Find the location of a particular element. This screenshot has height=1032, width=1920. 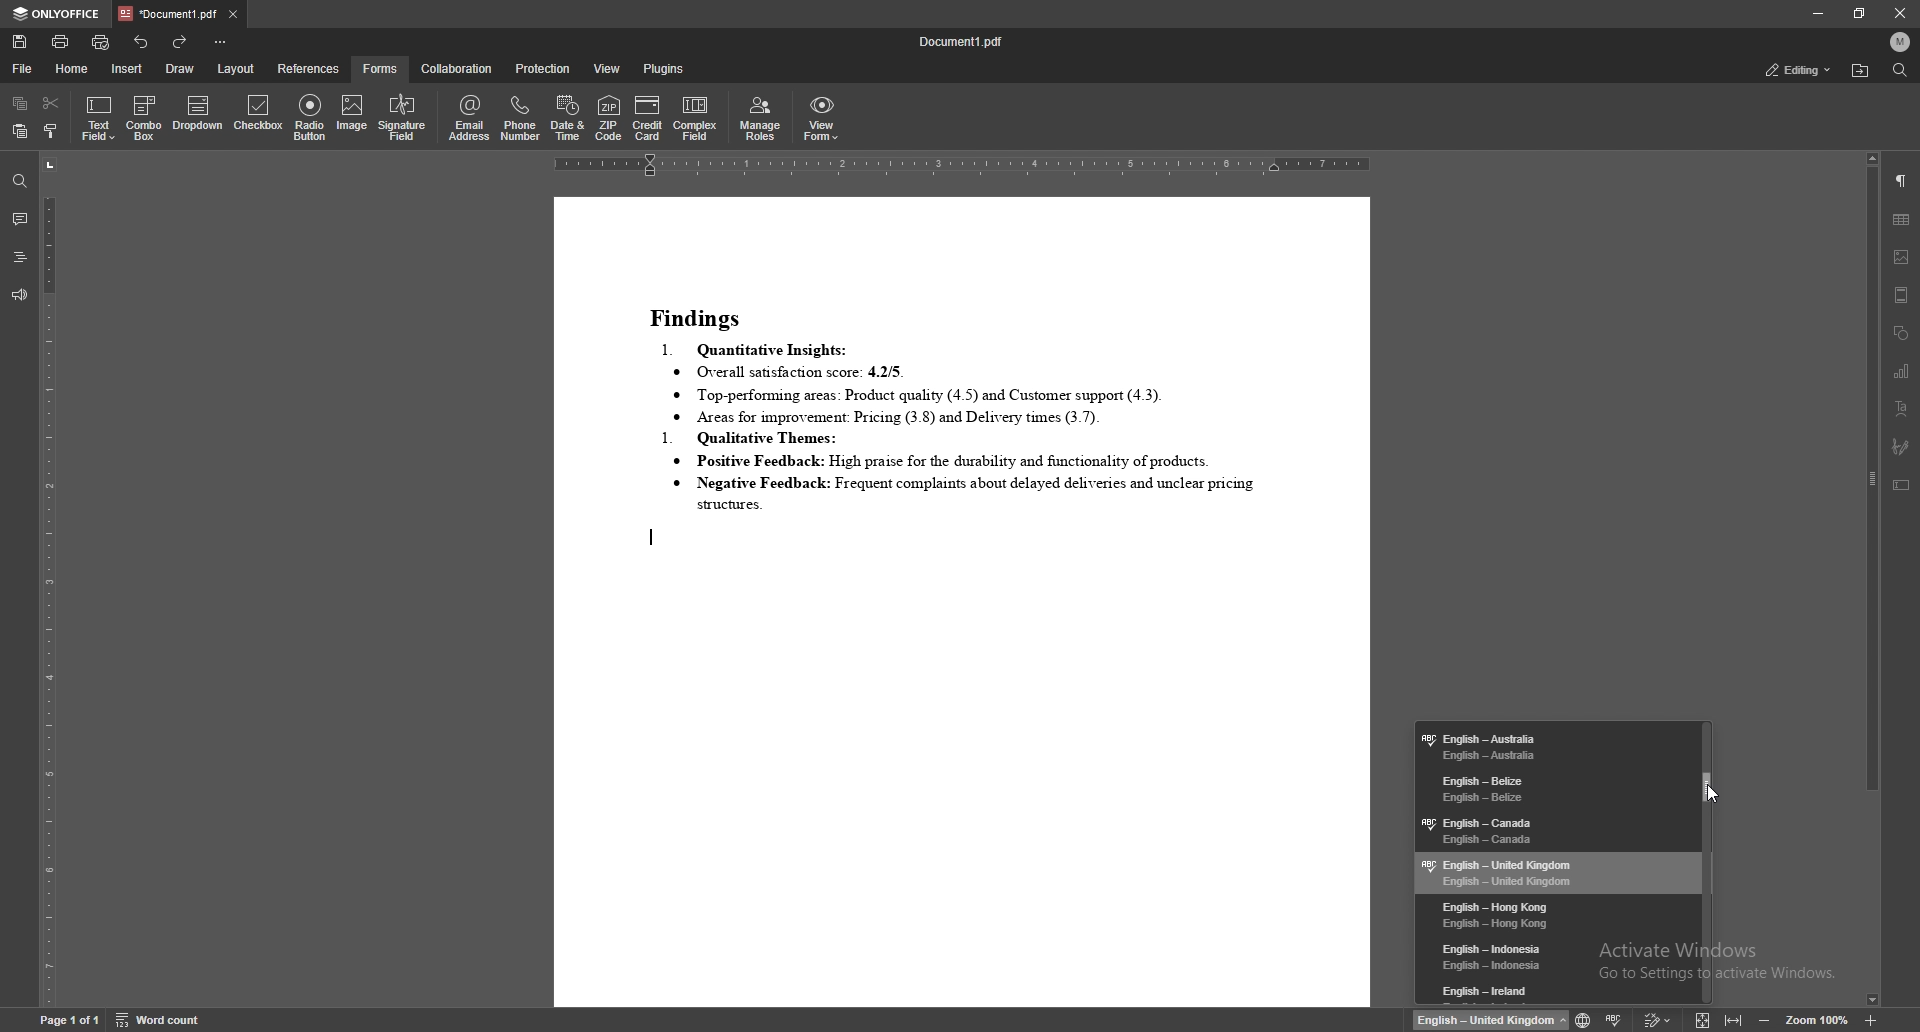

find is located at coordinates (18, 180).